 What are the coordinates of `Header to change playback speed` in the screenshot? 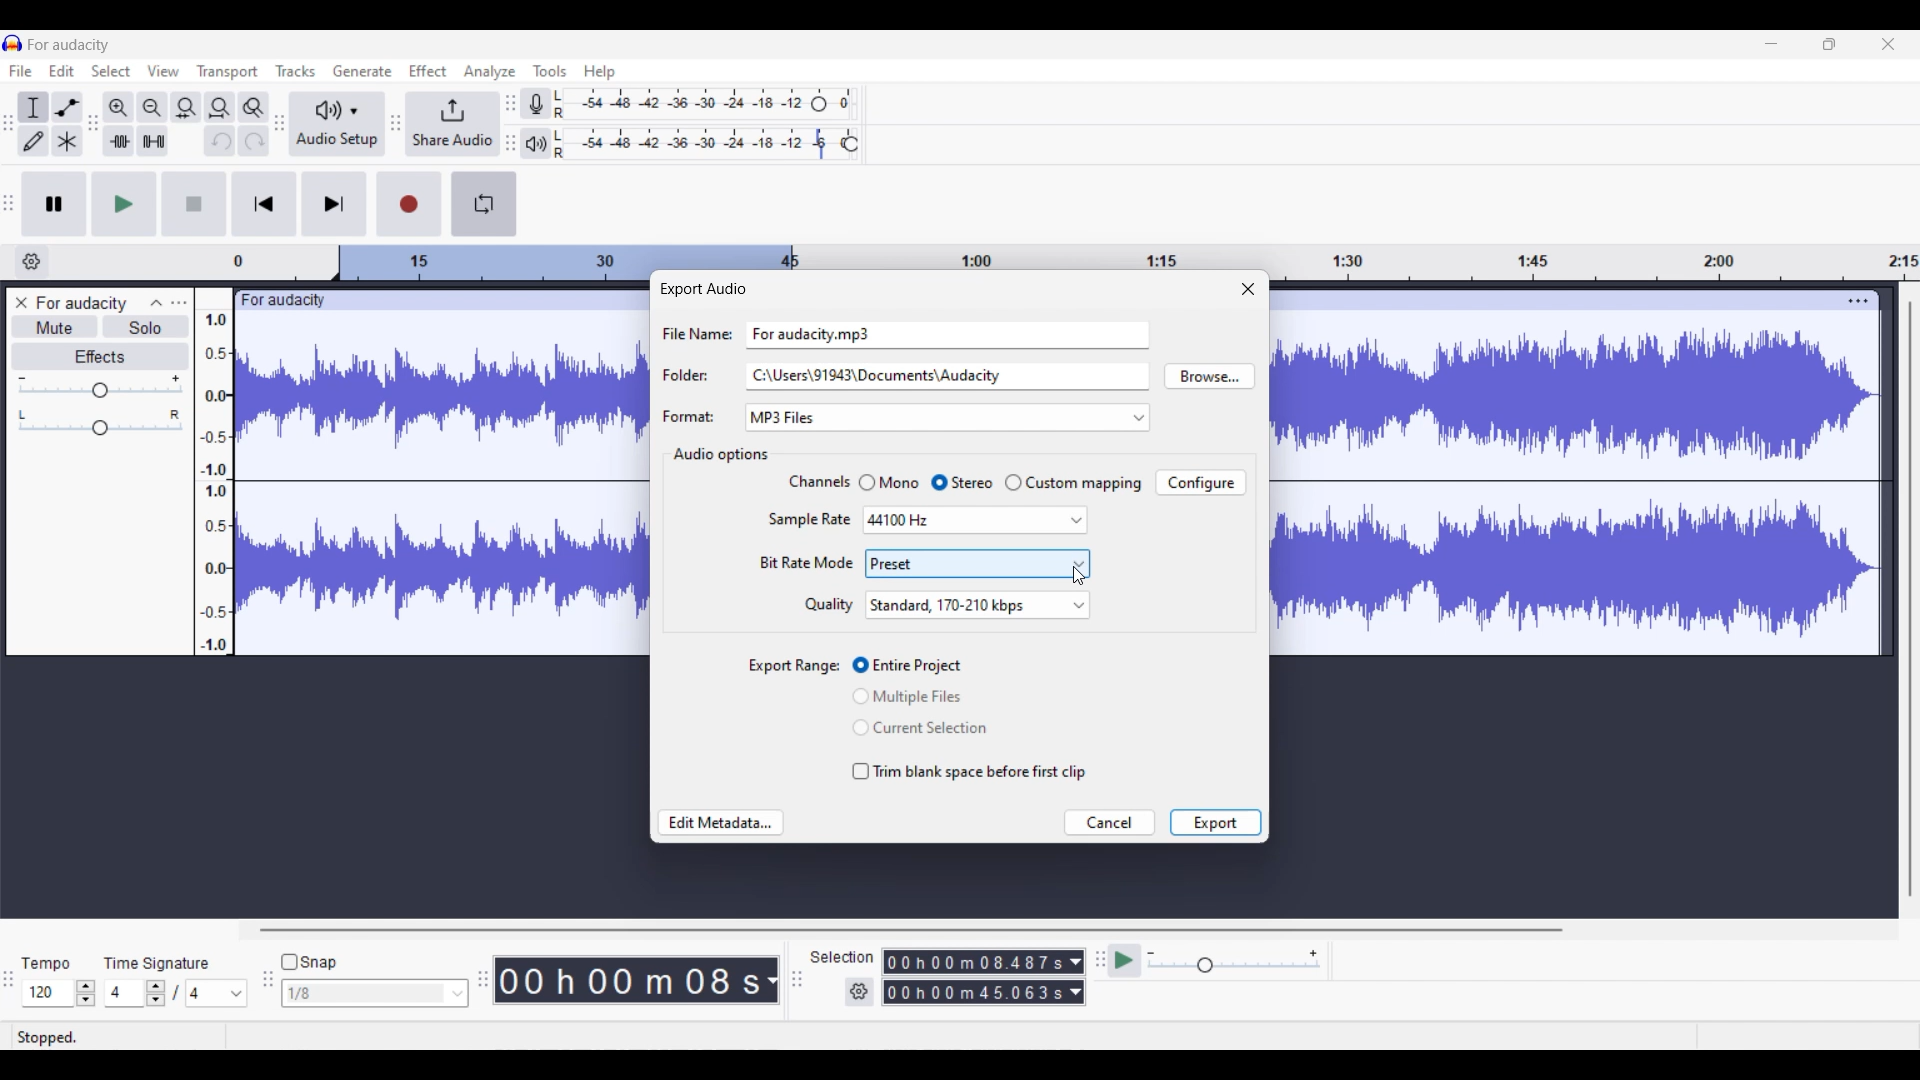 It's located at (850, 144).